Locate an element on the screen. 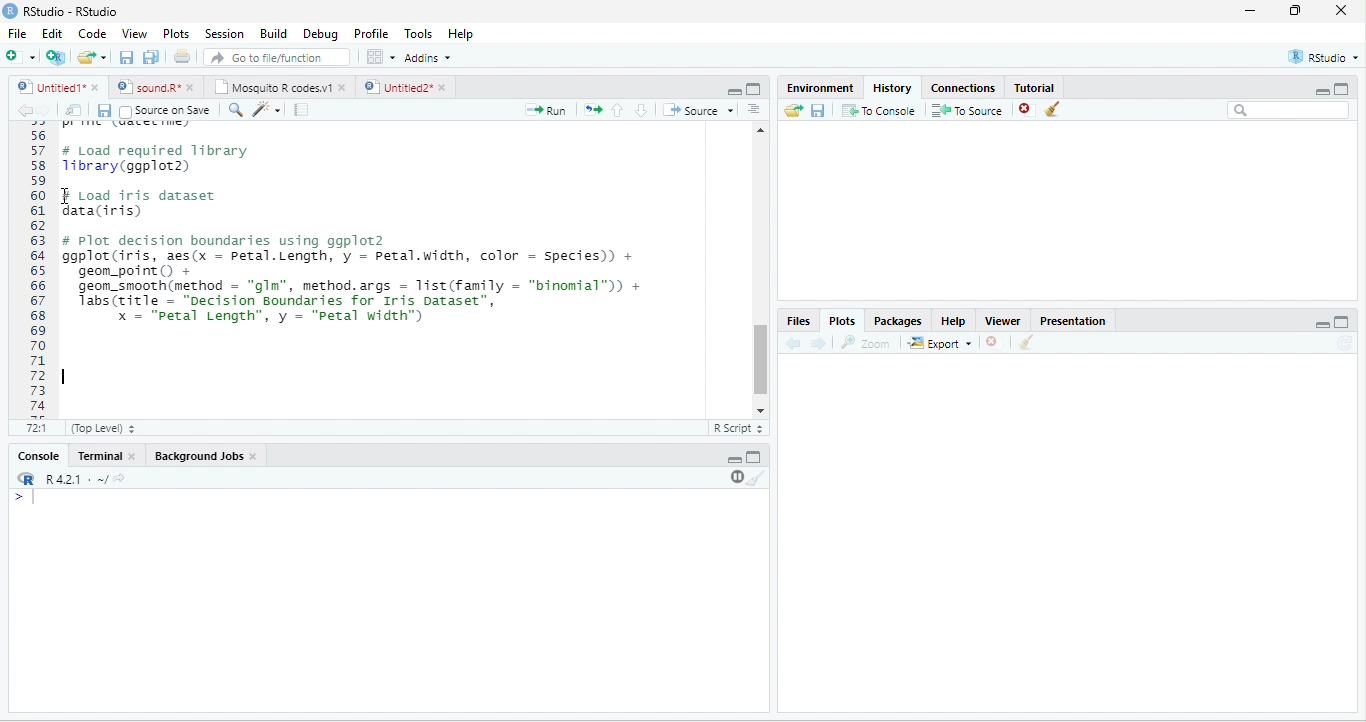 The height and width of the screenshot is (722, 1366). close is located at coordinates (97, 87).